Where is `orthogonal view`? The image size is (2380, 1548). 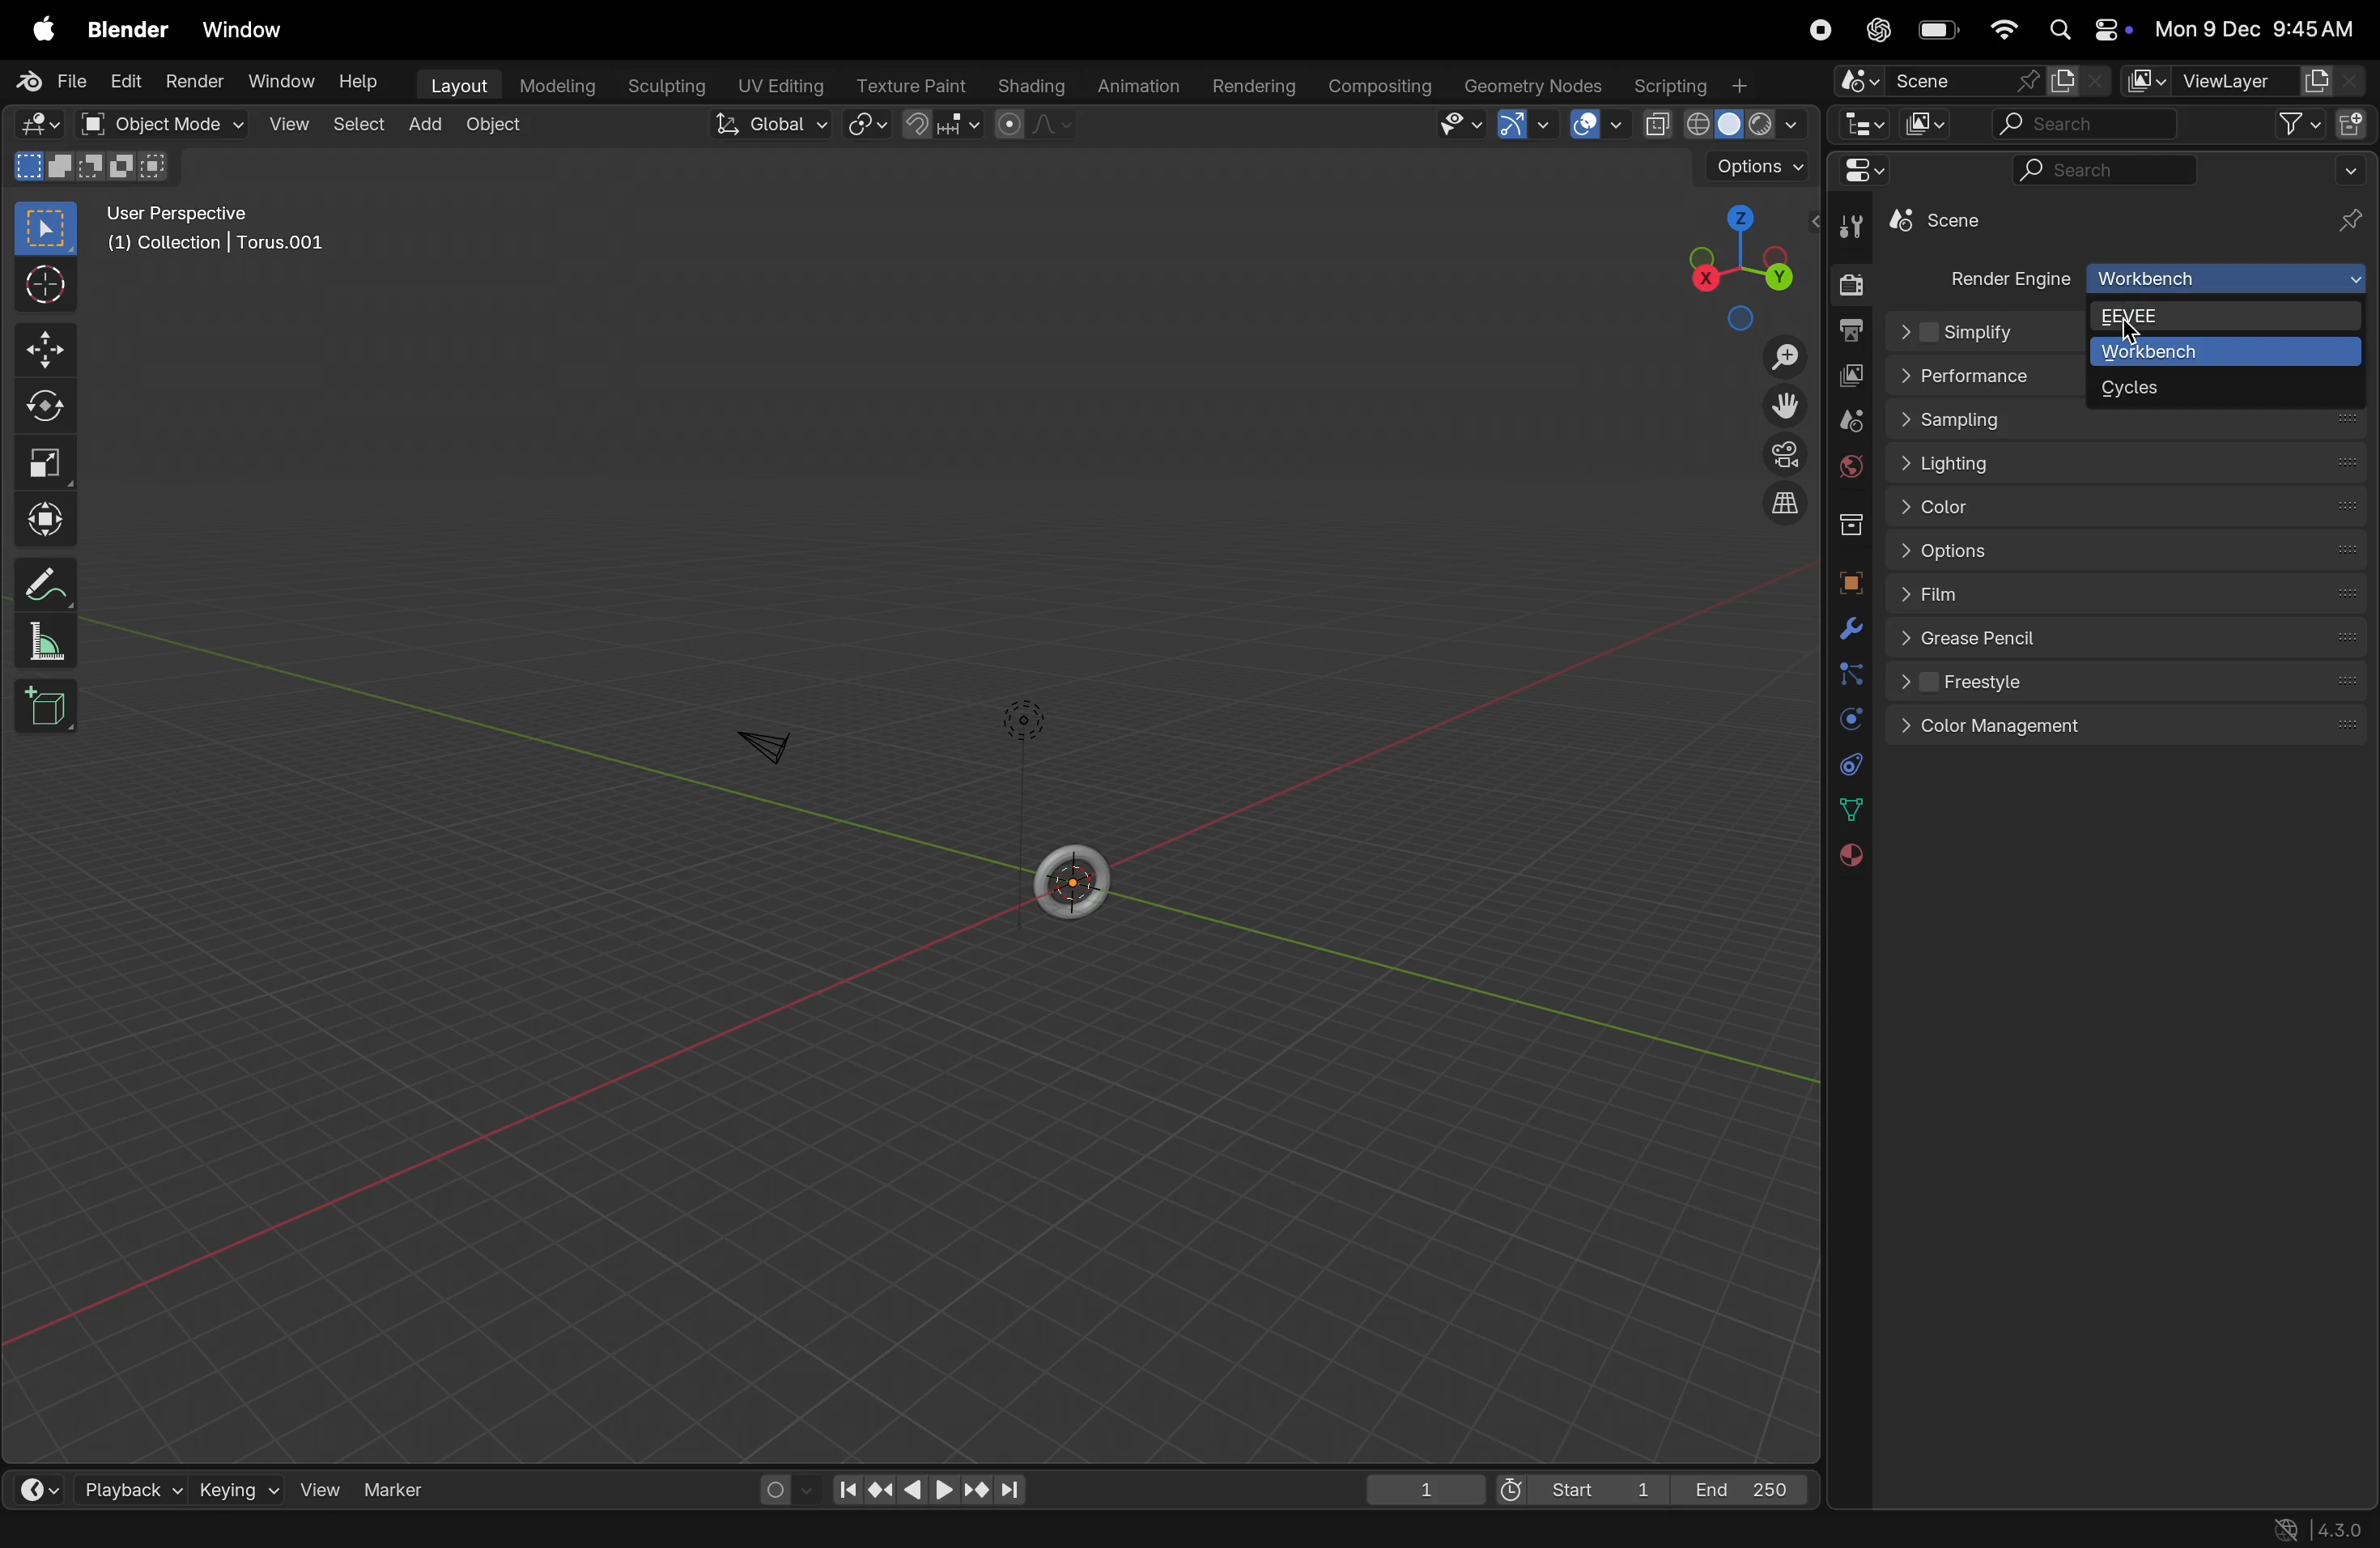
orthogonal view is located at coordinates (1790, 510).